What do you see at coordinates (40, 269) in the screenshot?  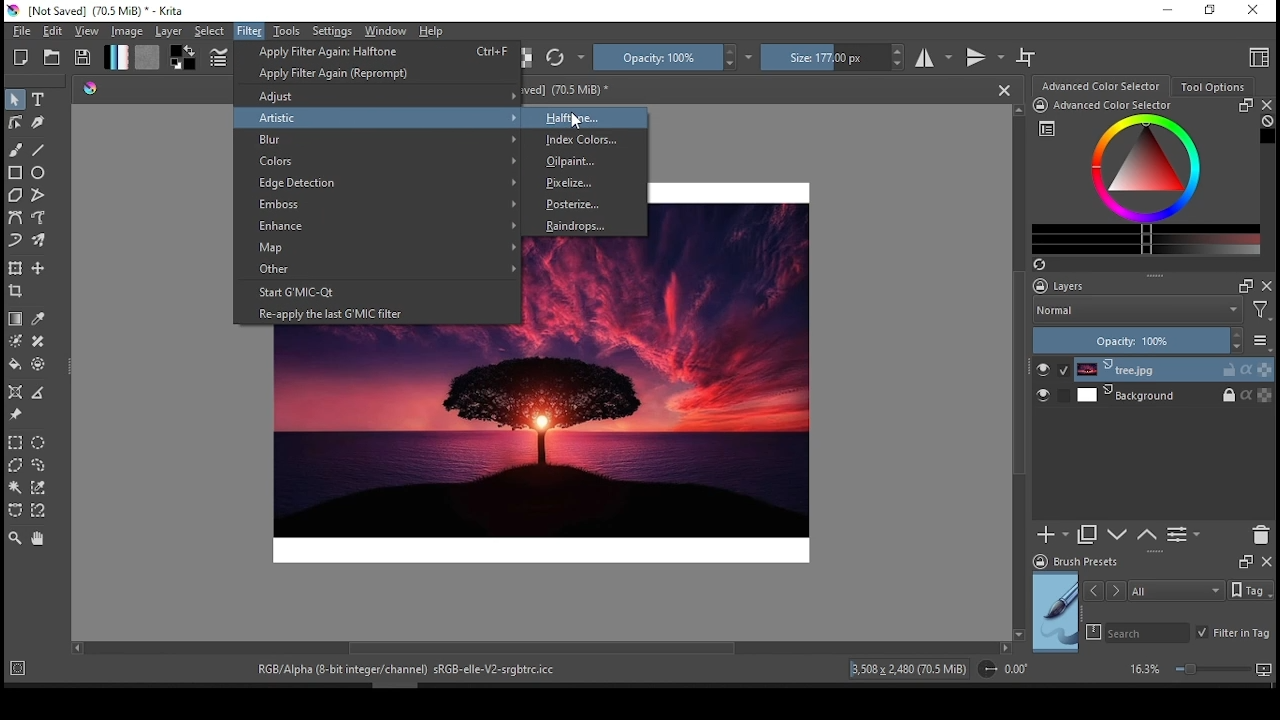 I see `move a layertool` at bounding box center [40, 269].